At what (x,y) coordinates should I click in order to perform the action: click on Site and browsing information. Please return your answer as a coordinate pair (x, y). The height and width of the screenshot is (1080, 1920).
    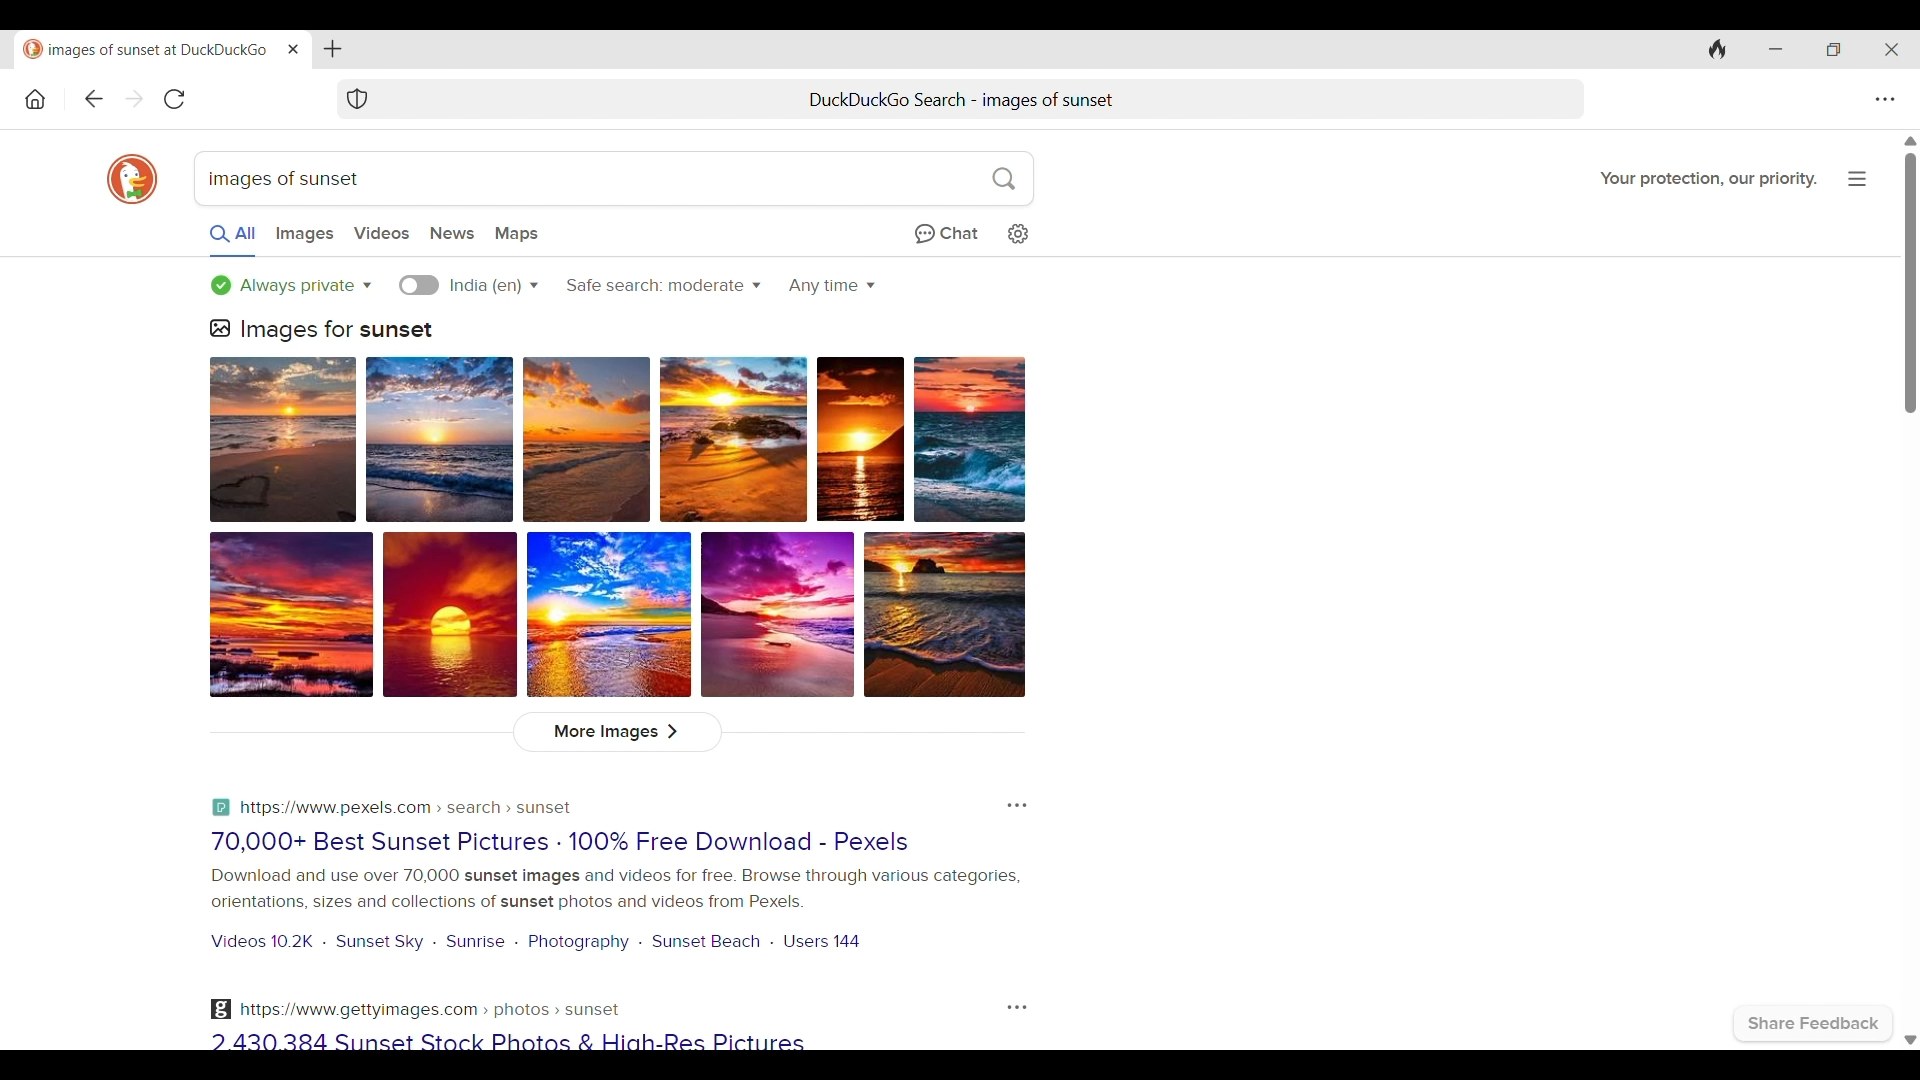
    Looking at the image, I should click on (1857, 180).